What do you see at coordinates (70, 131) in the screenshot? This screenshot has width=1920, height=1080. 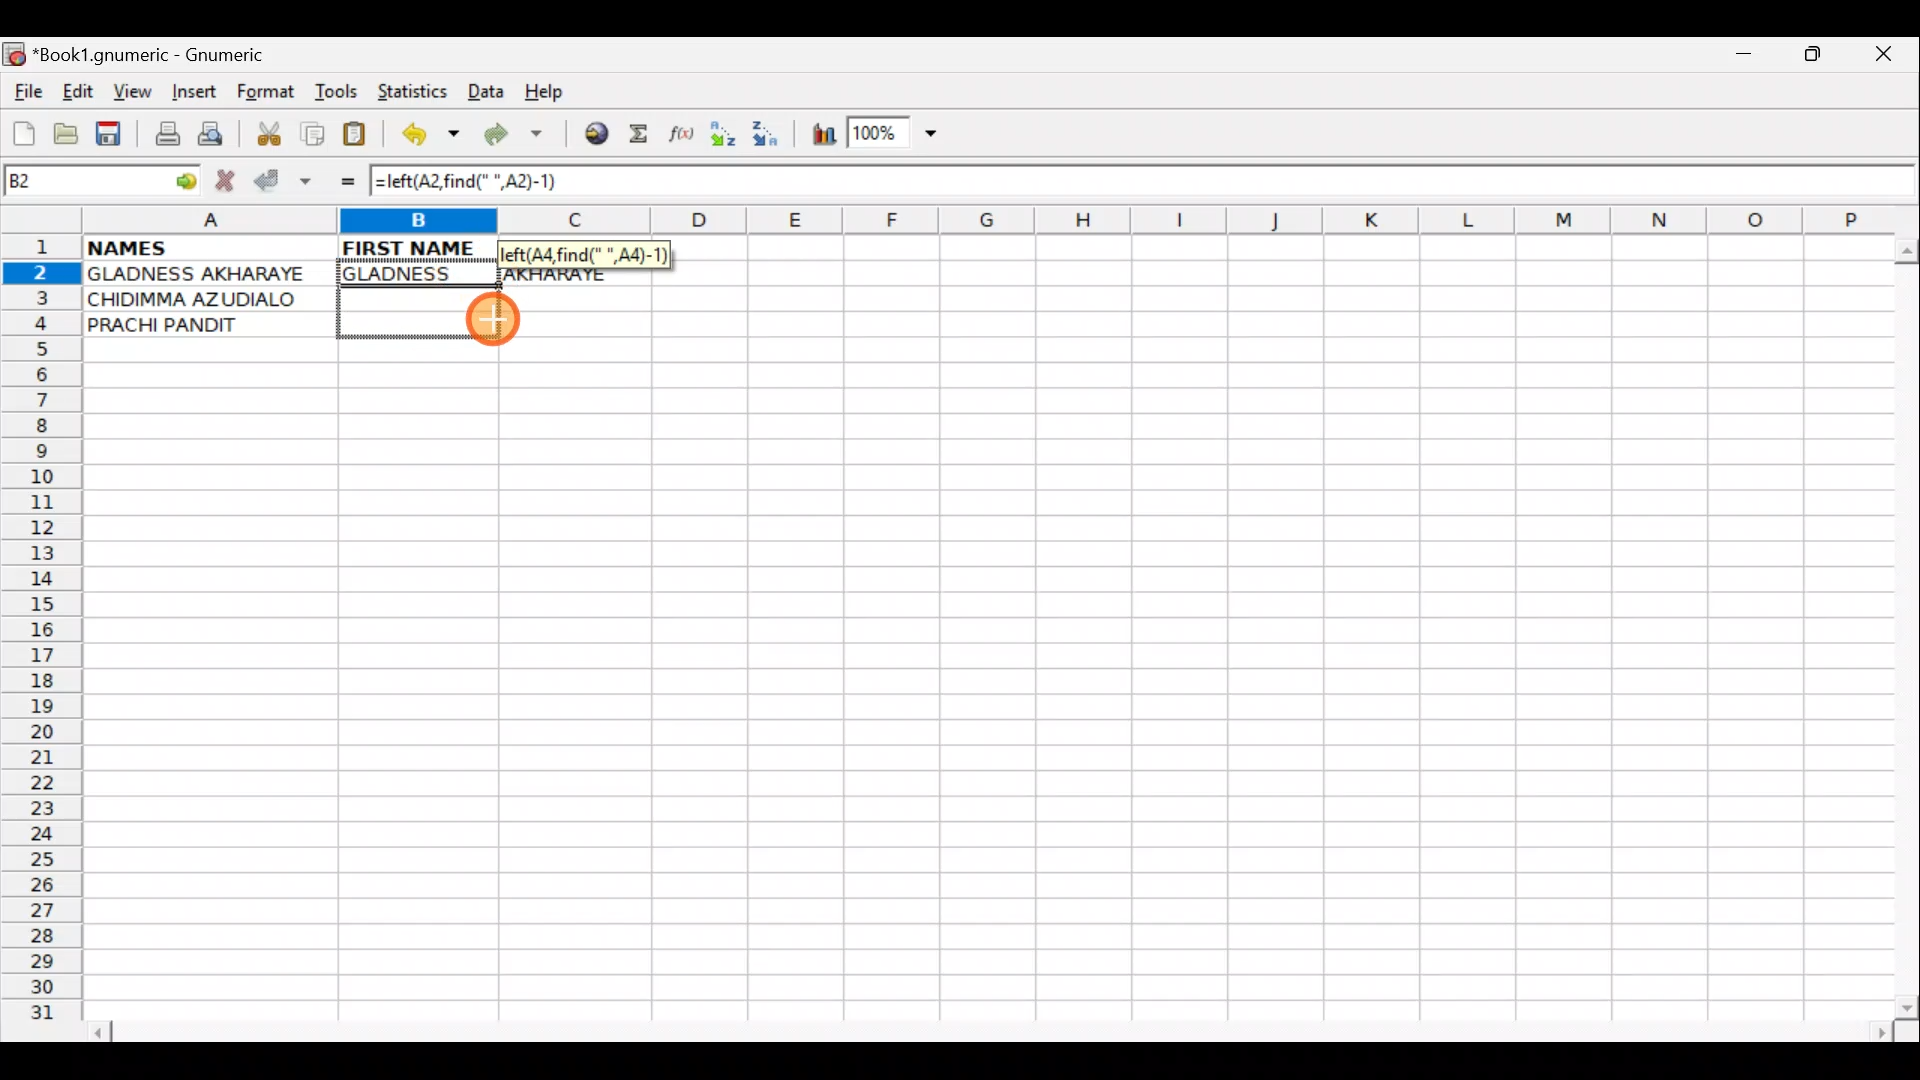 I see `Open a file` at bounding box center [70, 131].